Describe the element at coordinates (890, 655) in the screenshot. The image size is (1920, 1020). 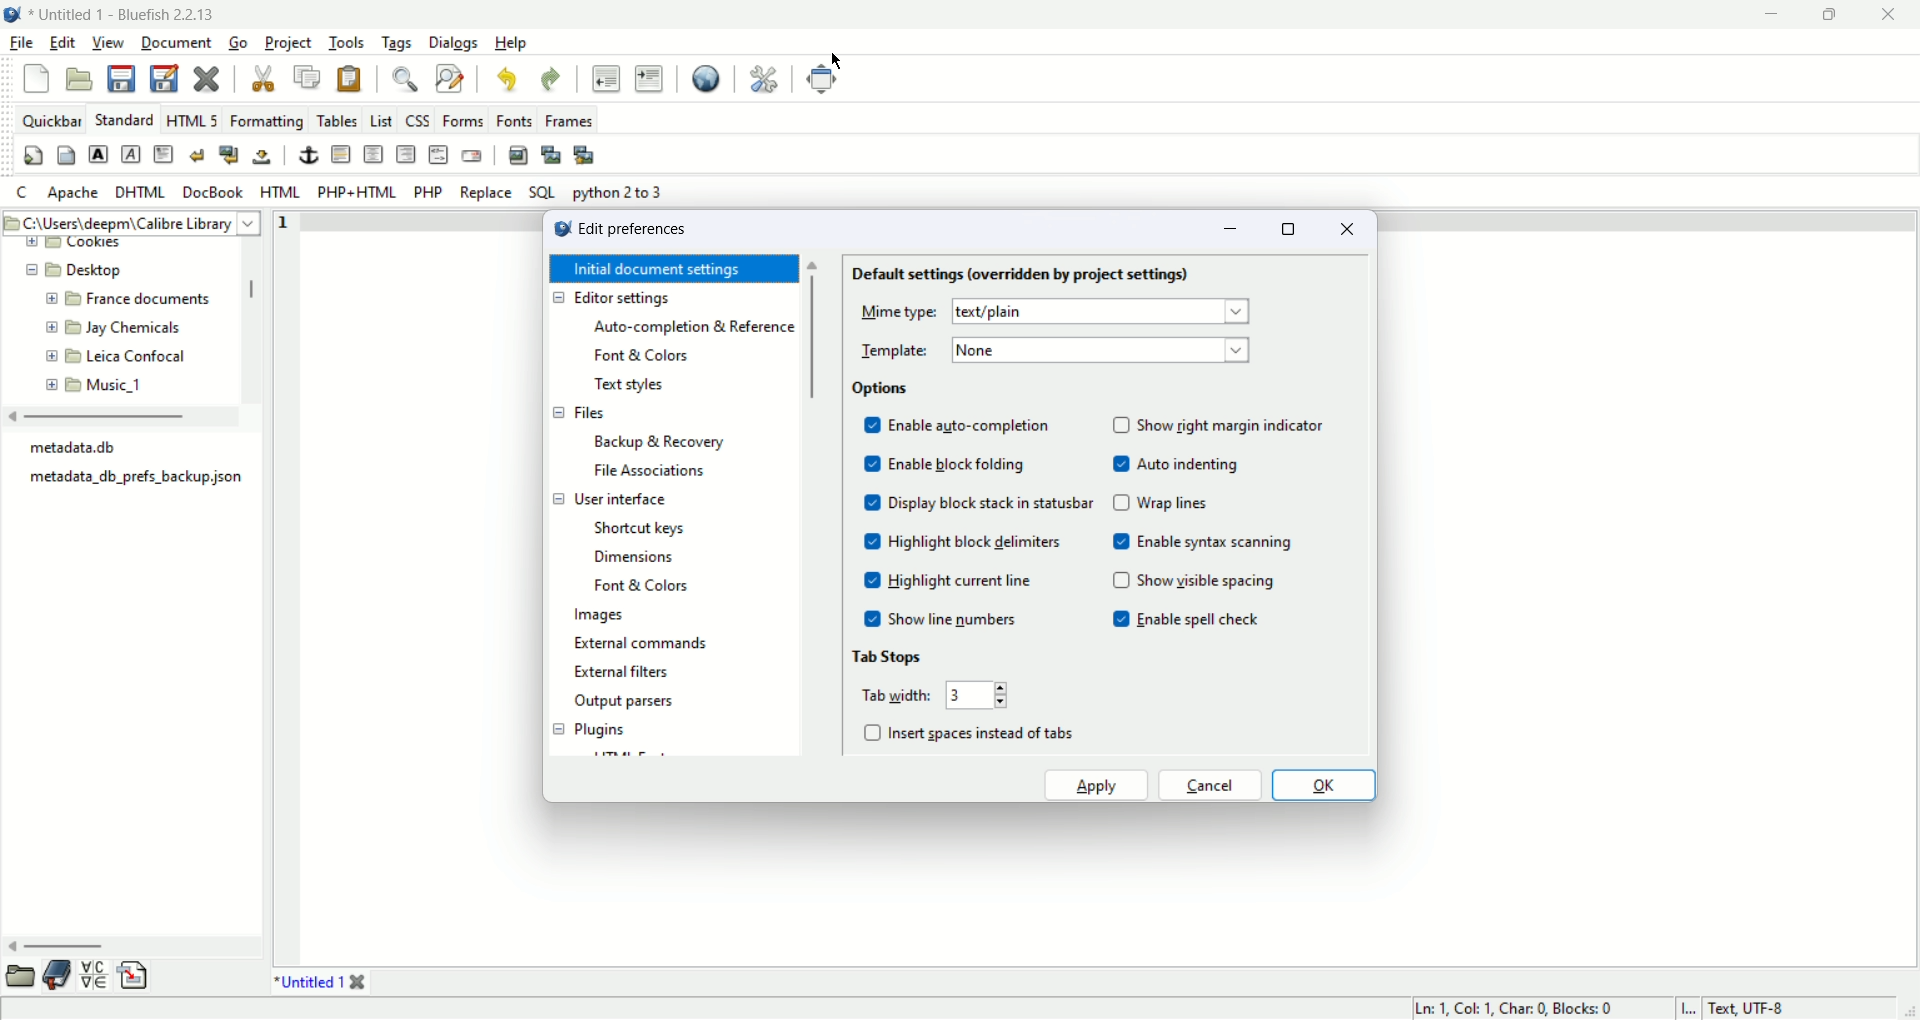
I see `tab stops` at that location.